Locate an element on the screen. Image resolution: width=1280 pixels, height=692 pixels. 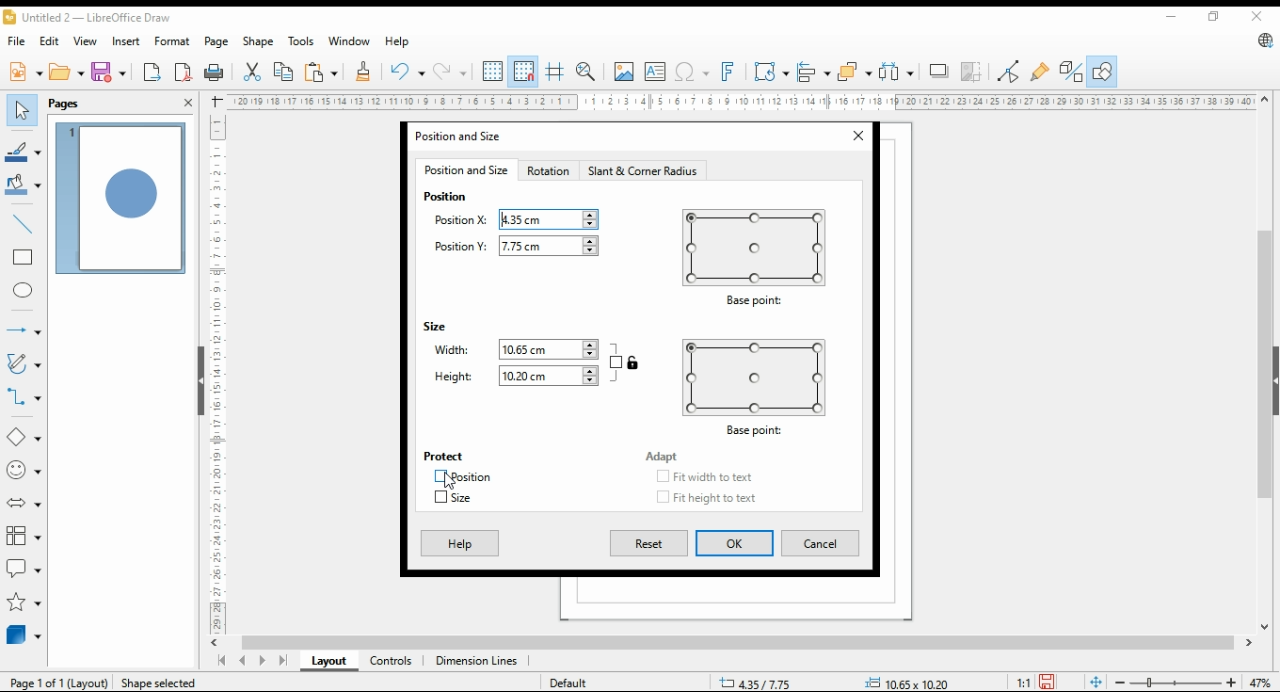
stars and banners is located at coordinates (23, 601).